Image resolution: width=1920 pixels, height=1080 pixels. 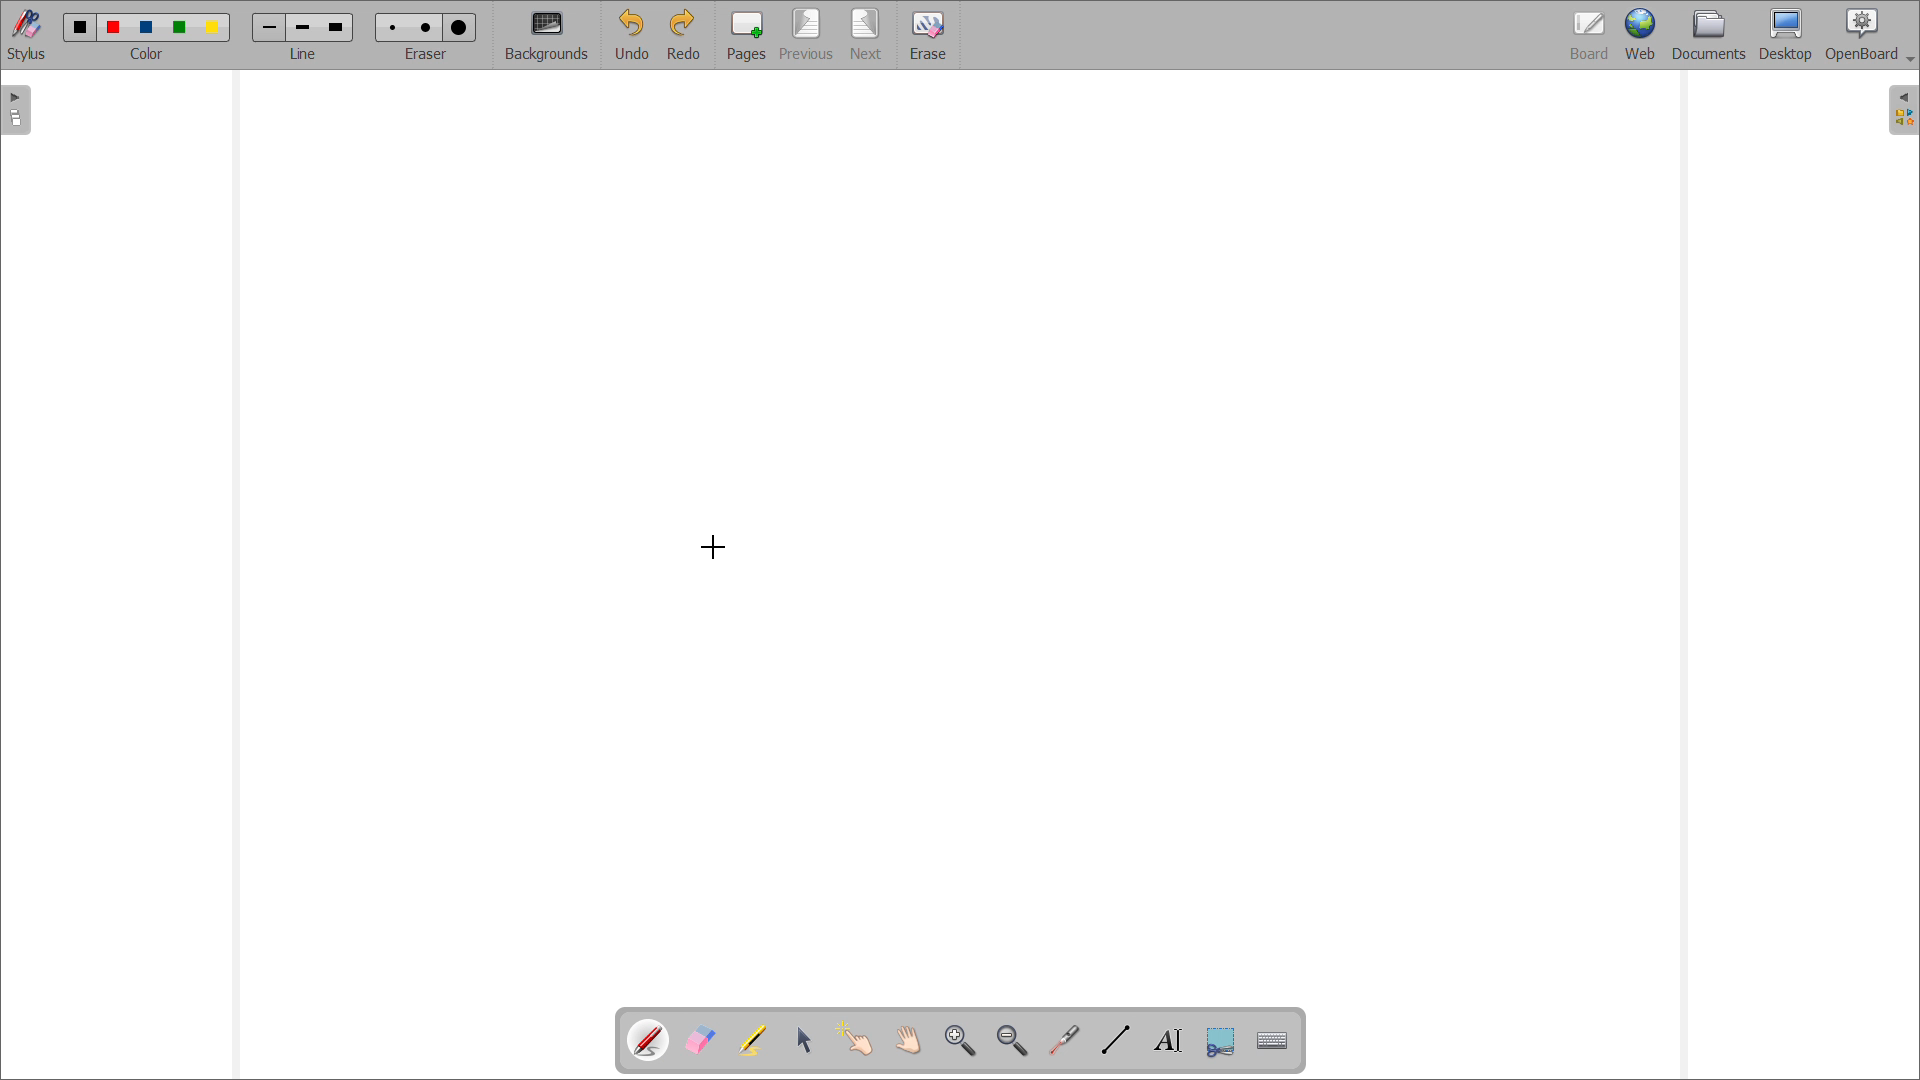 I want to click on select eraser size, so click(x=427, y=54).